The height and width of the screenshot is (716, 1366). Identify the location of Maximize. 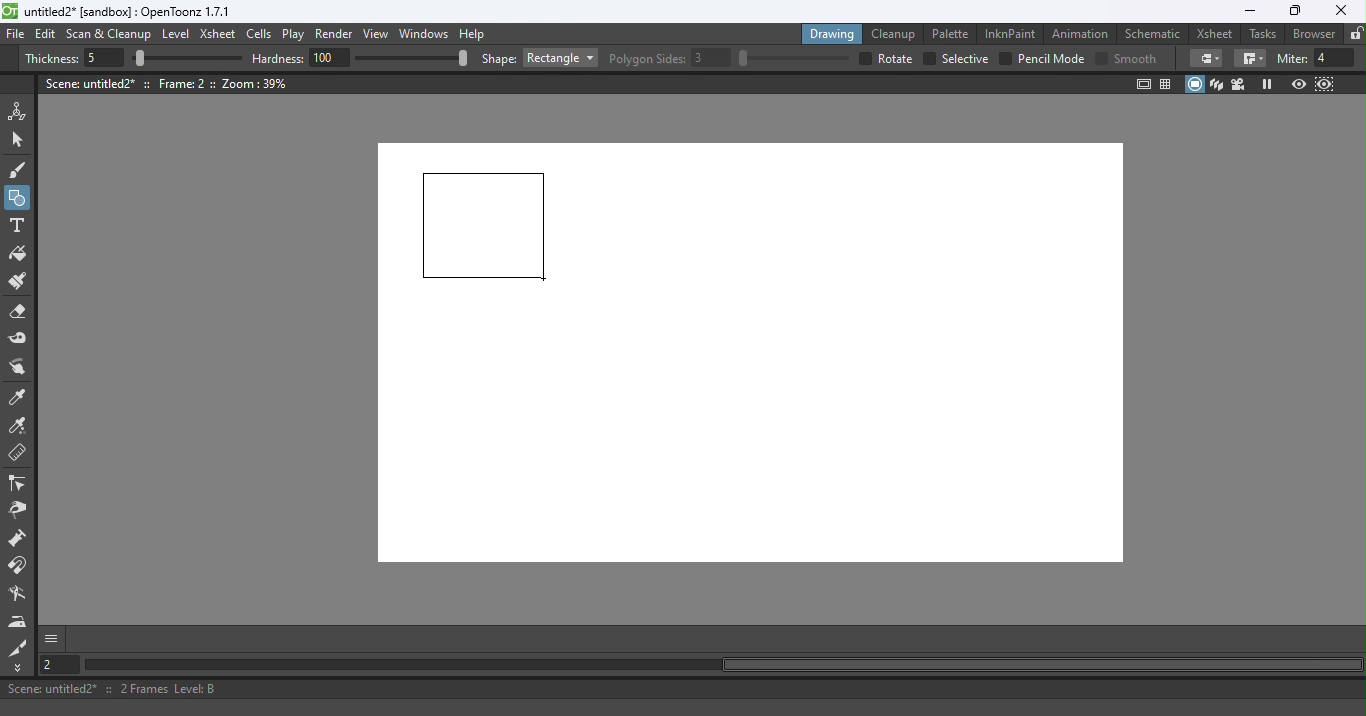
(1292, 12).